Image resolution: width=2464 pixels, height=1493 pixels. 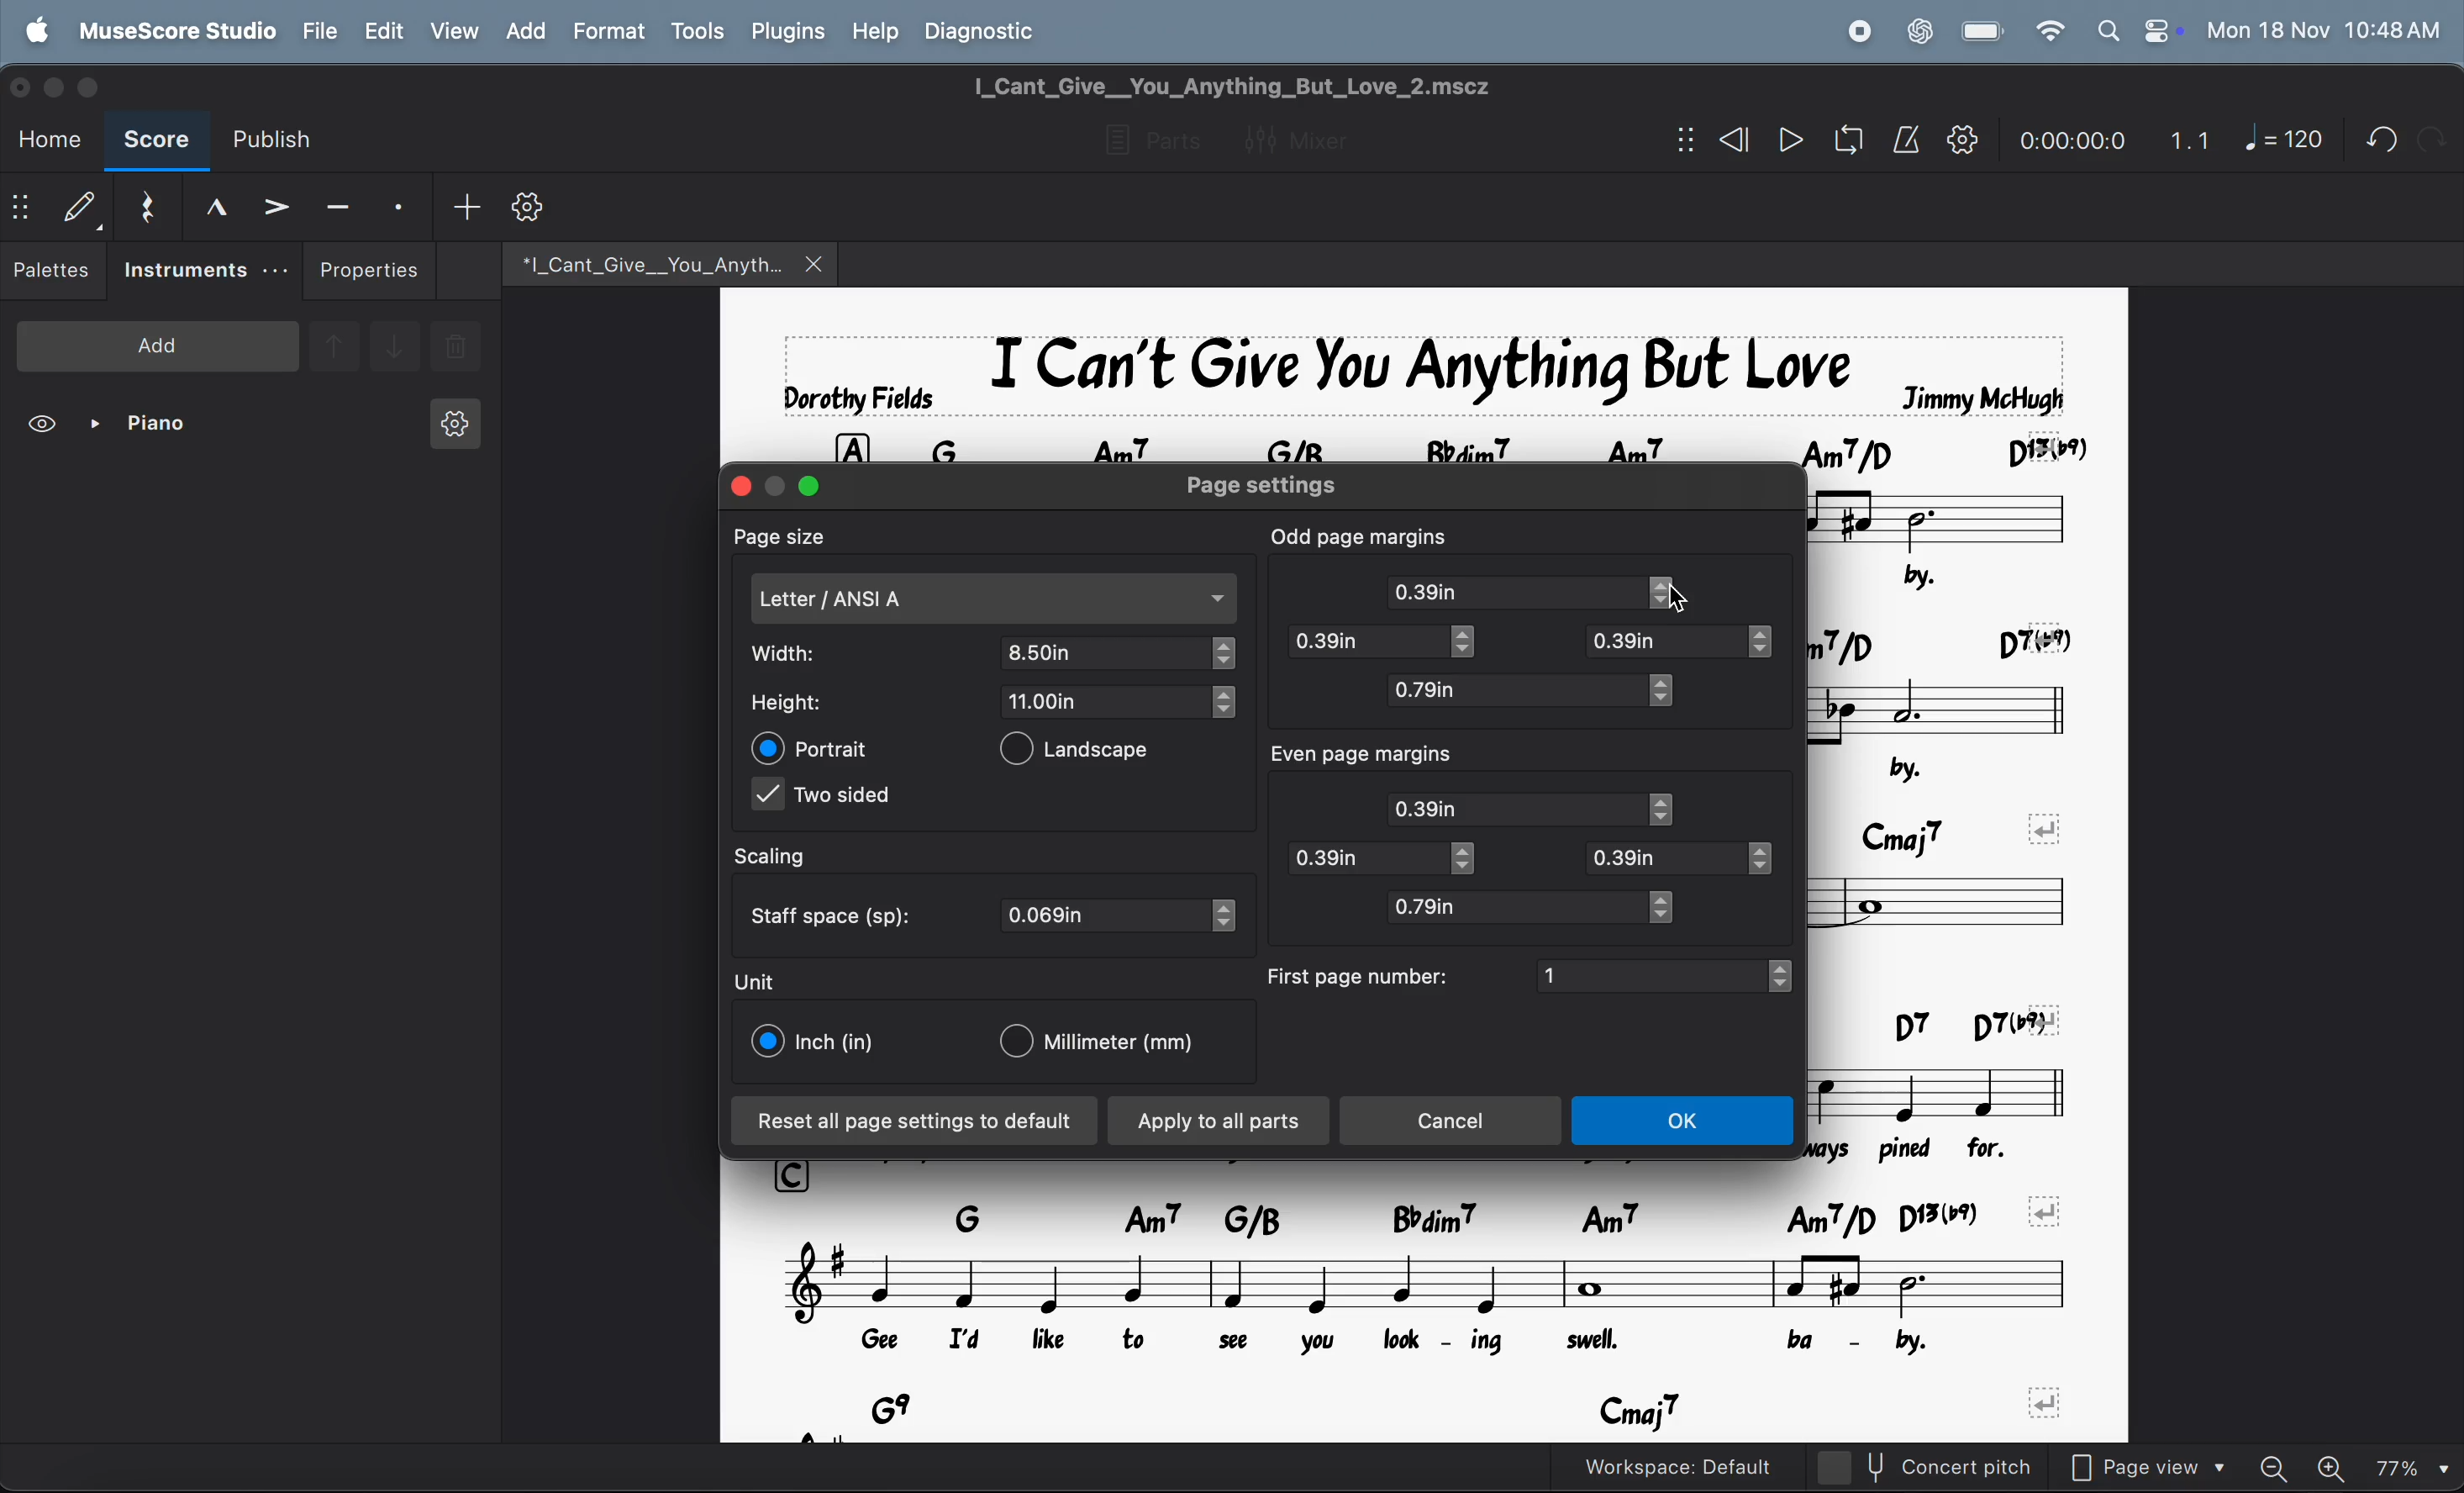 I want to click on apple menu, so click(x=41, y=29).